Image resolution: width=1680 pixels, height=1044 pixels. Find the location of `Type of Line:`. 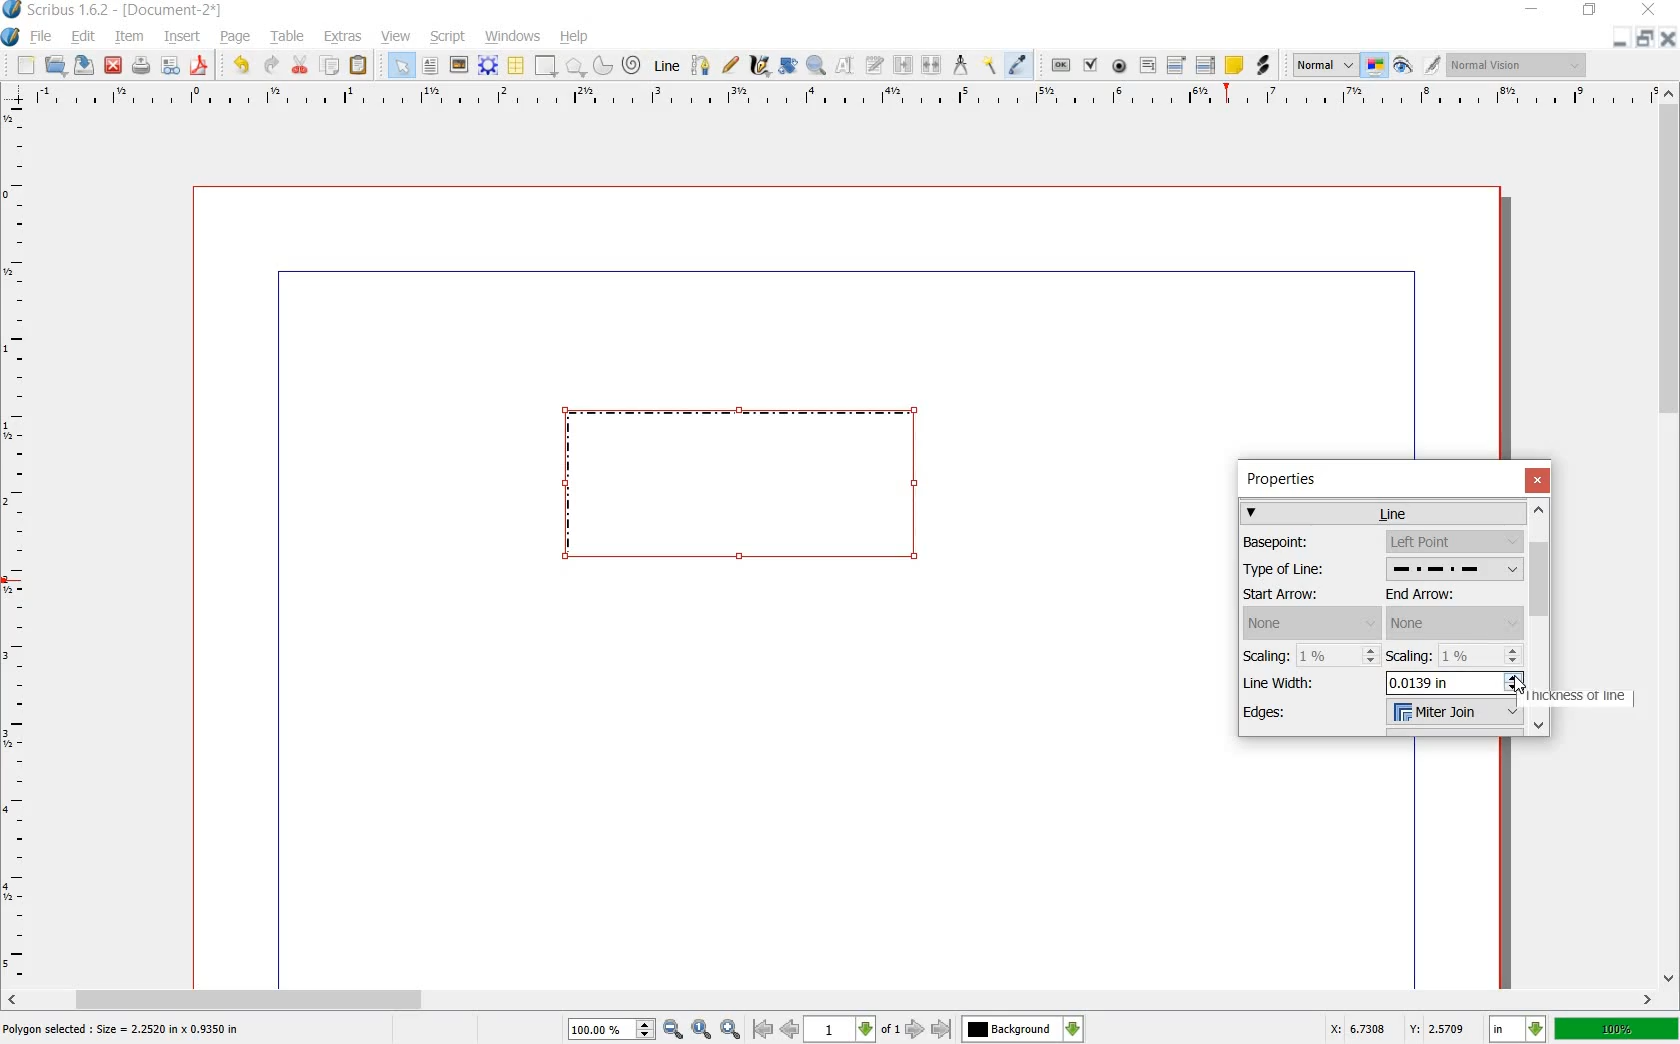

Type of Line: is located at coordinates (1305, 571).